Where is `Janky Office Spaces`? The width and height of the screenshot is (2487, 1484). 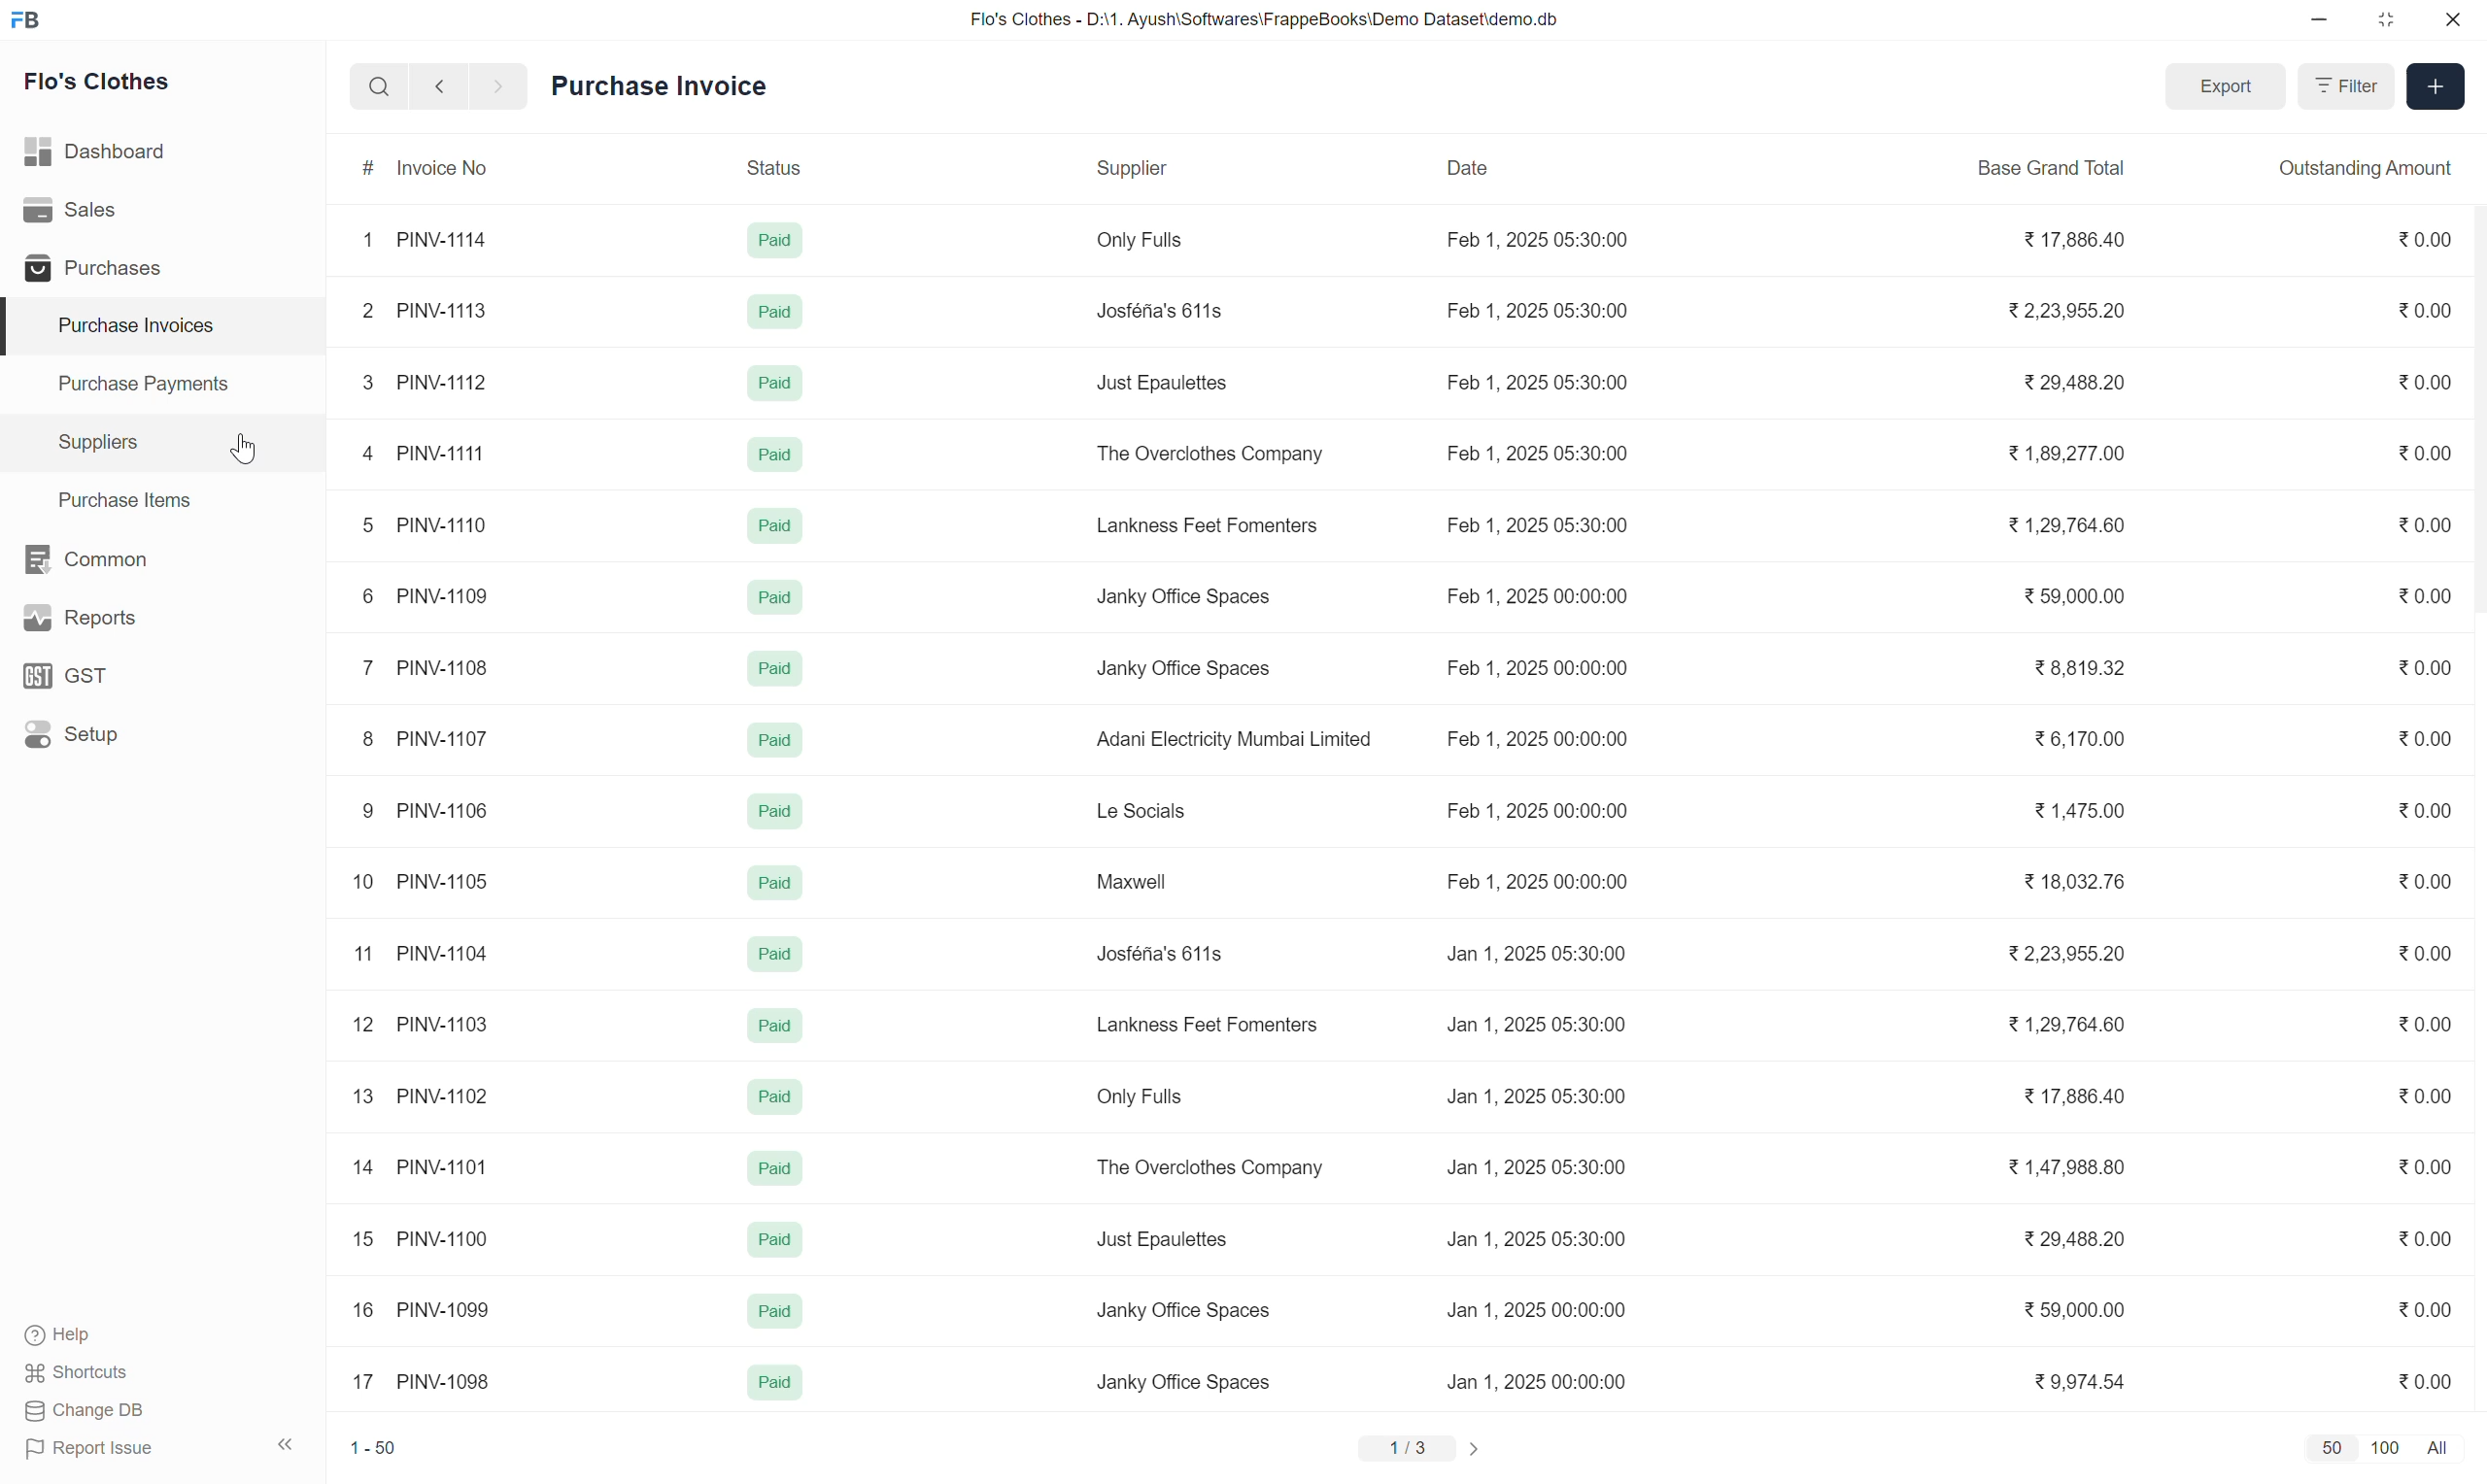
Janky Office Spaces is located at coordinates (1176, 1311).